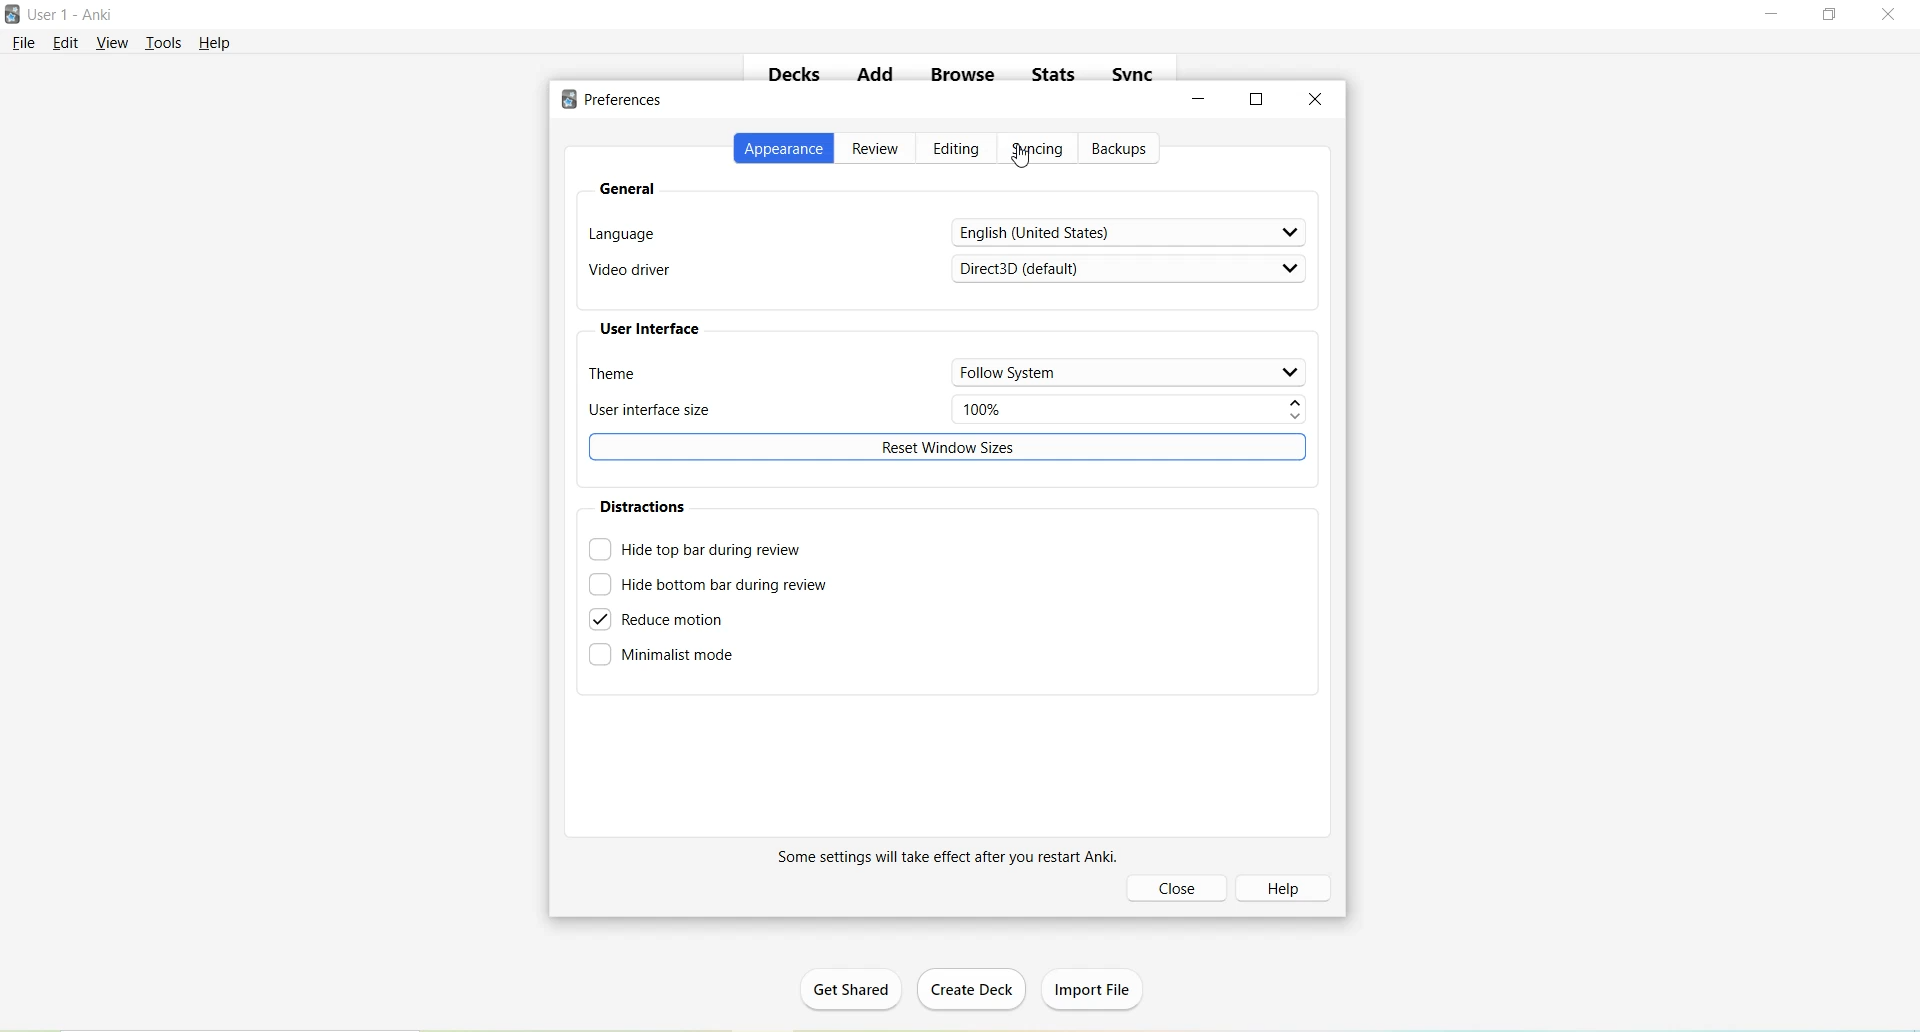 This screenshot has height=1032, width=1920. What do you see at coordinates (795, 77) in the screenshot?
I see `Decks` at bounding box center [795, 77].